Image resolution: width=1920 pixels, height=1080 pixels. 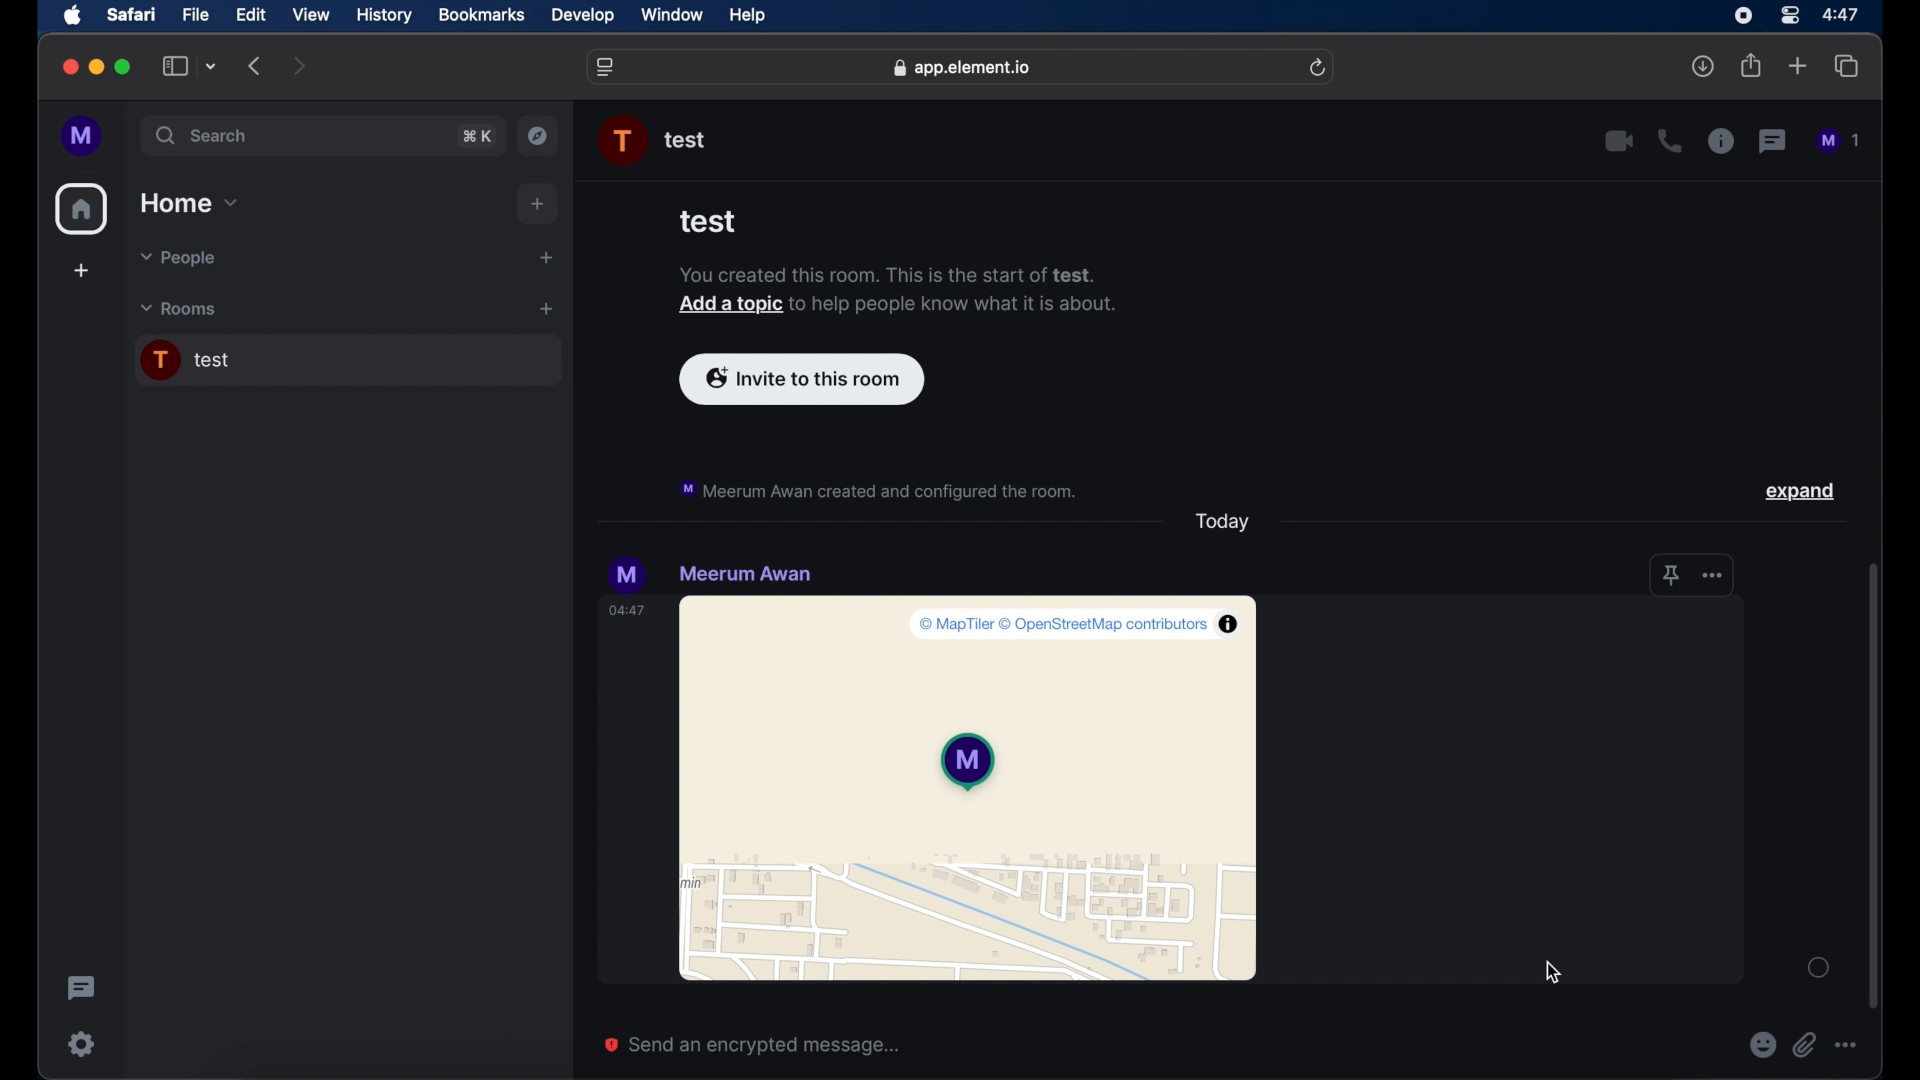 What do you see at coordinates (1848, 67) in the screenshot?
I see `show tab overview` at bounding box center [1848, 67].